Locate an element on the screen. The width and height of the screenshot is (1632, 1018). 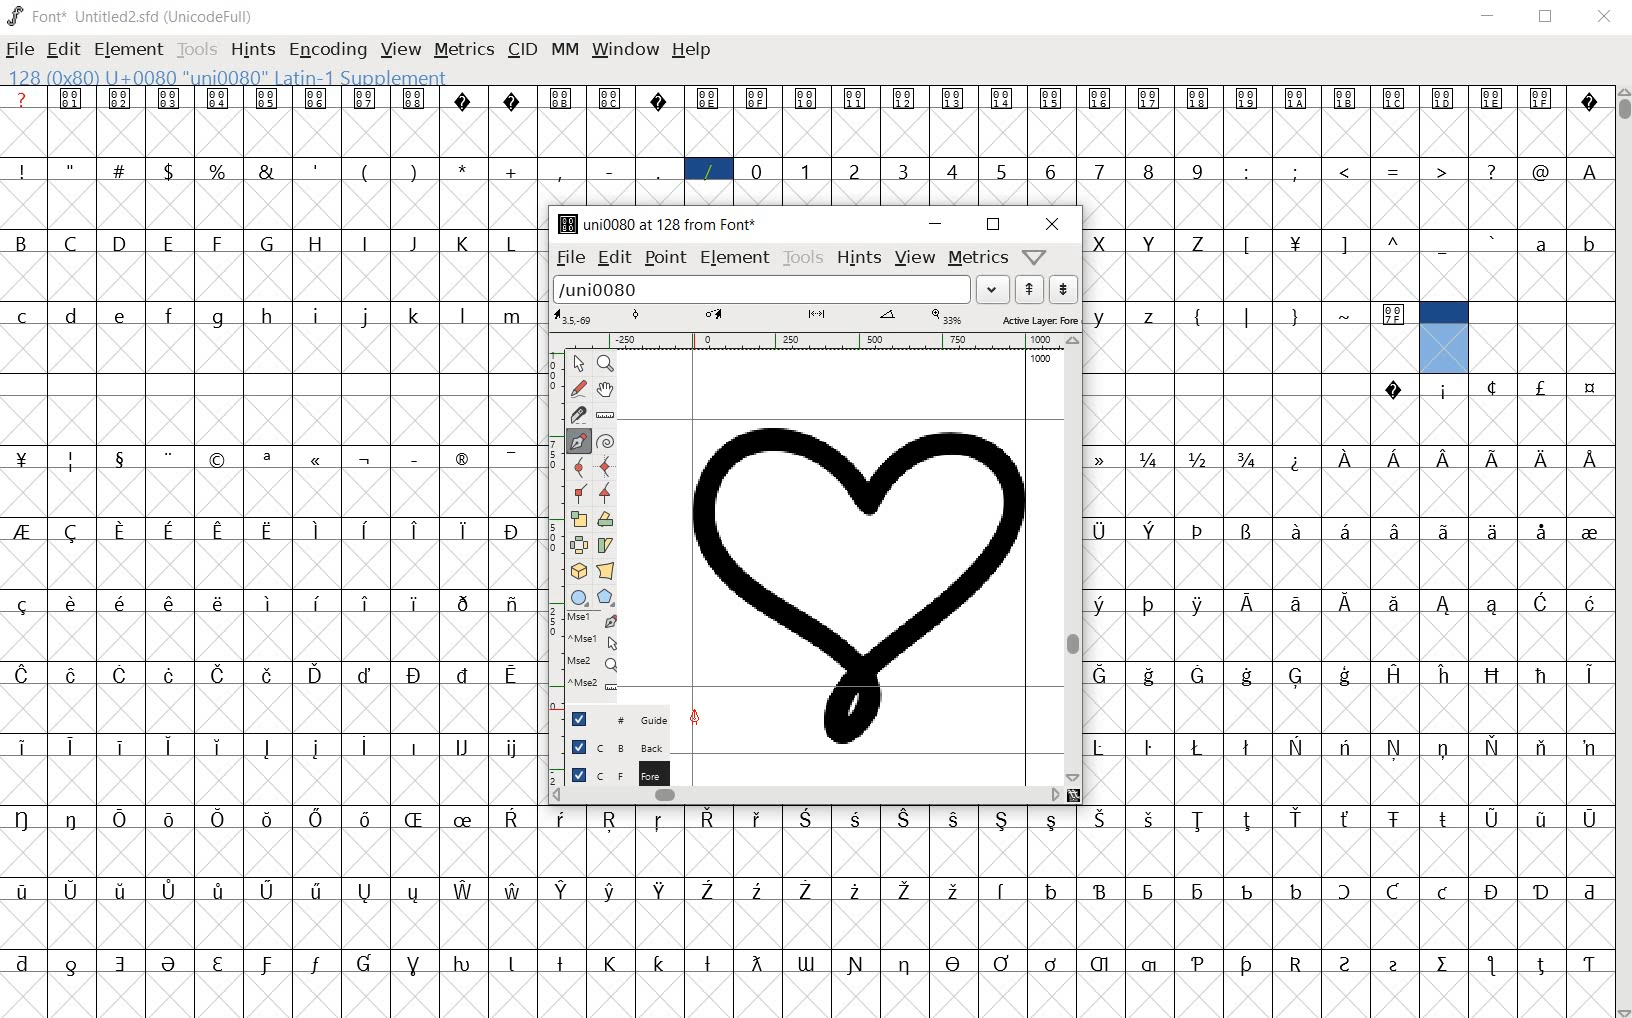
glyph is located at coordinates (1050, 172).